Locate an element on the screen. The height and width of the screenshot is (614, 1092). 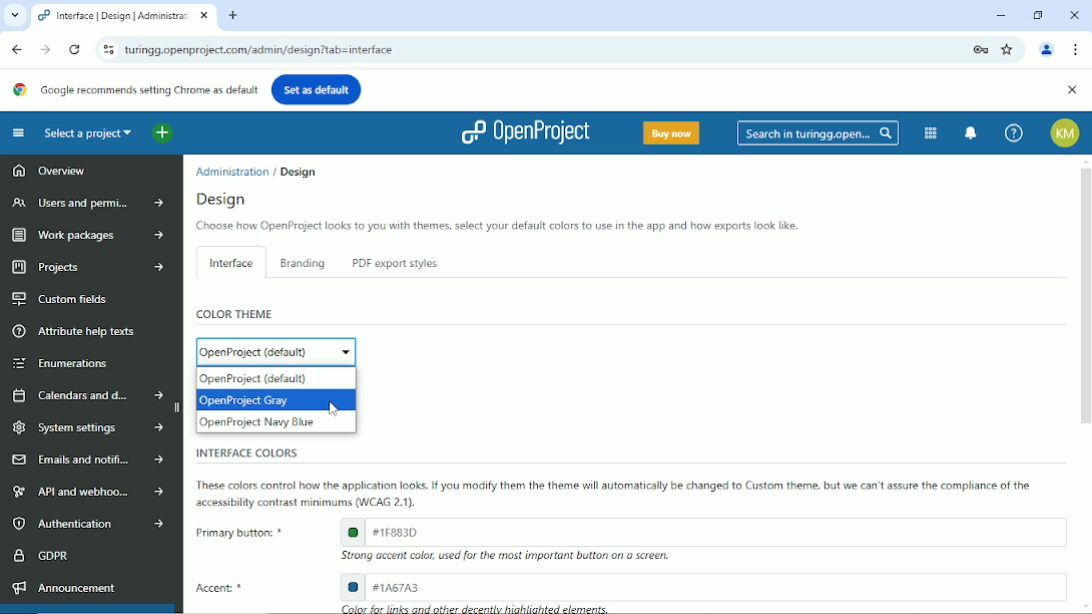
OpenProject (default) is located at coordinates (273, 378).